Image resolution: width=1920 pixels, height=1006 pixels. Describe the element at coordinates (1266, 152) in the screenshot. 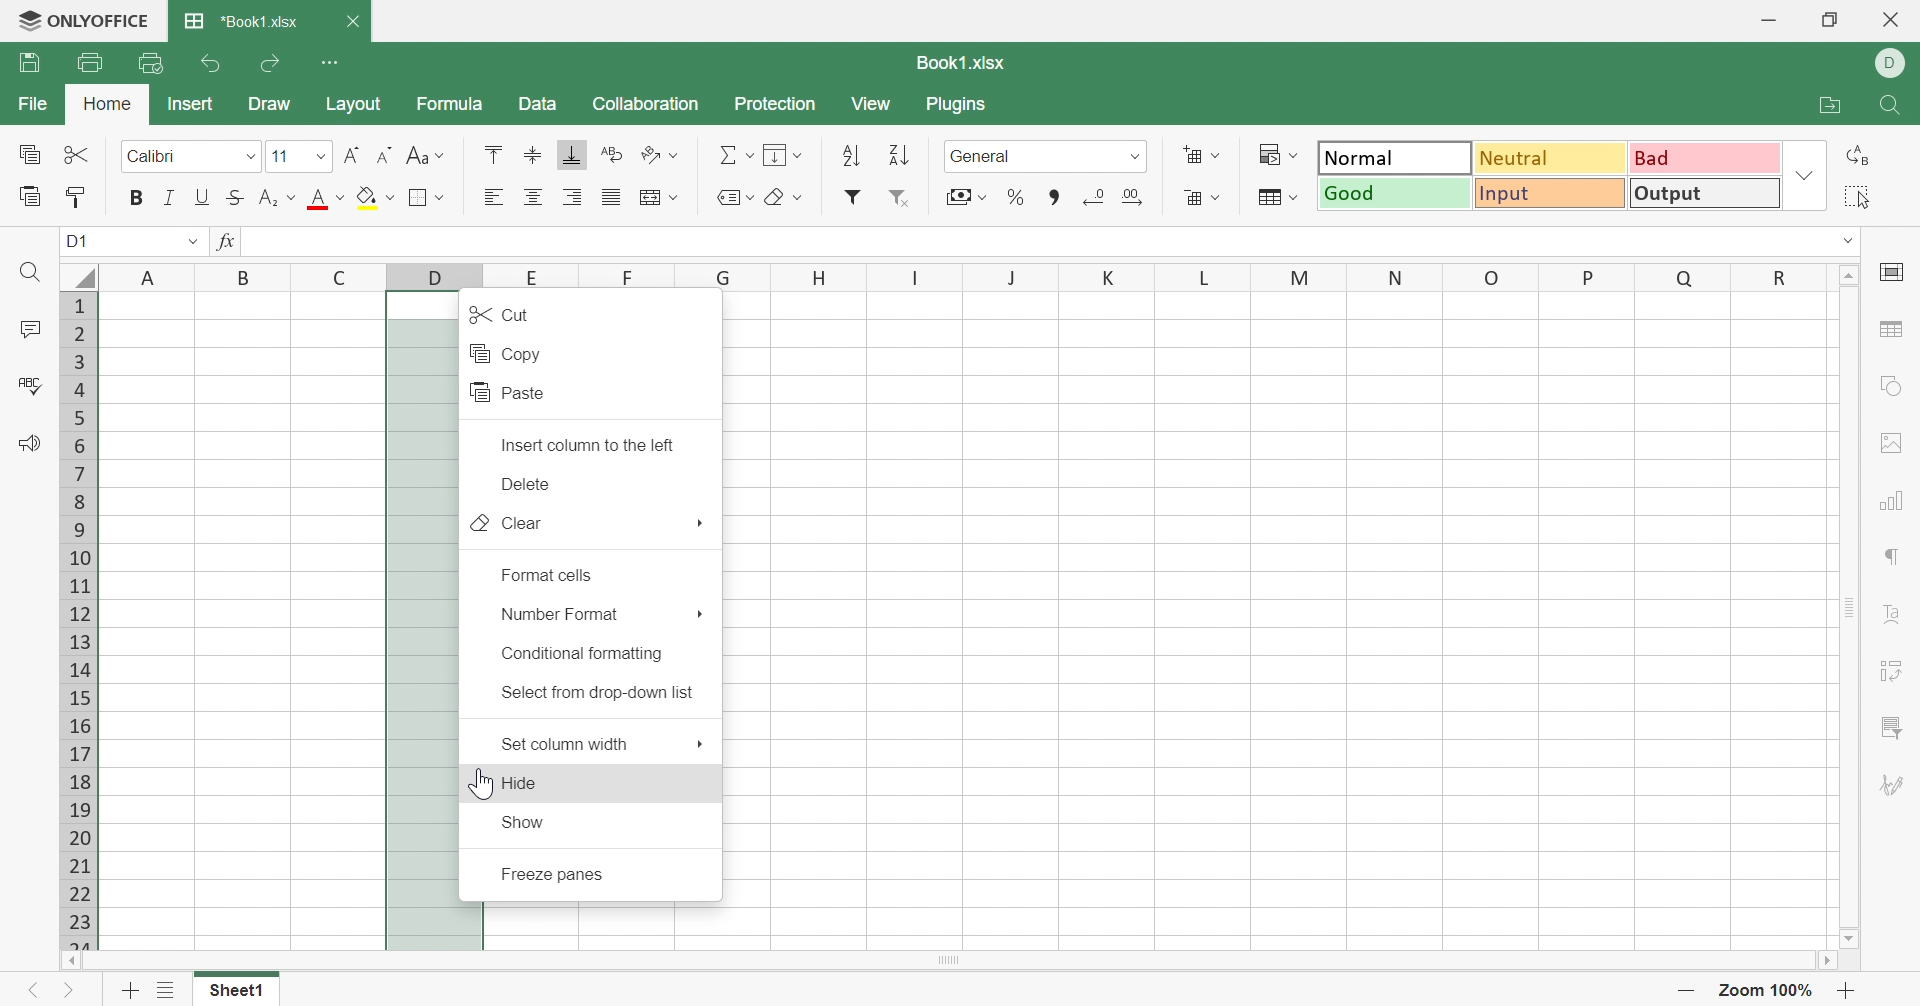

I see `Conditional formatting` at that location.